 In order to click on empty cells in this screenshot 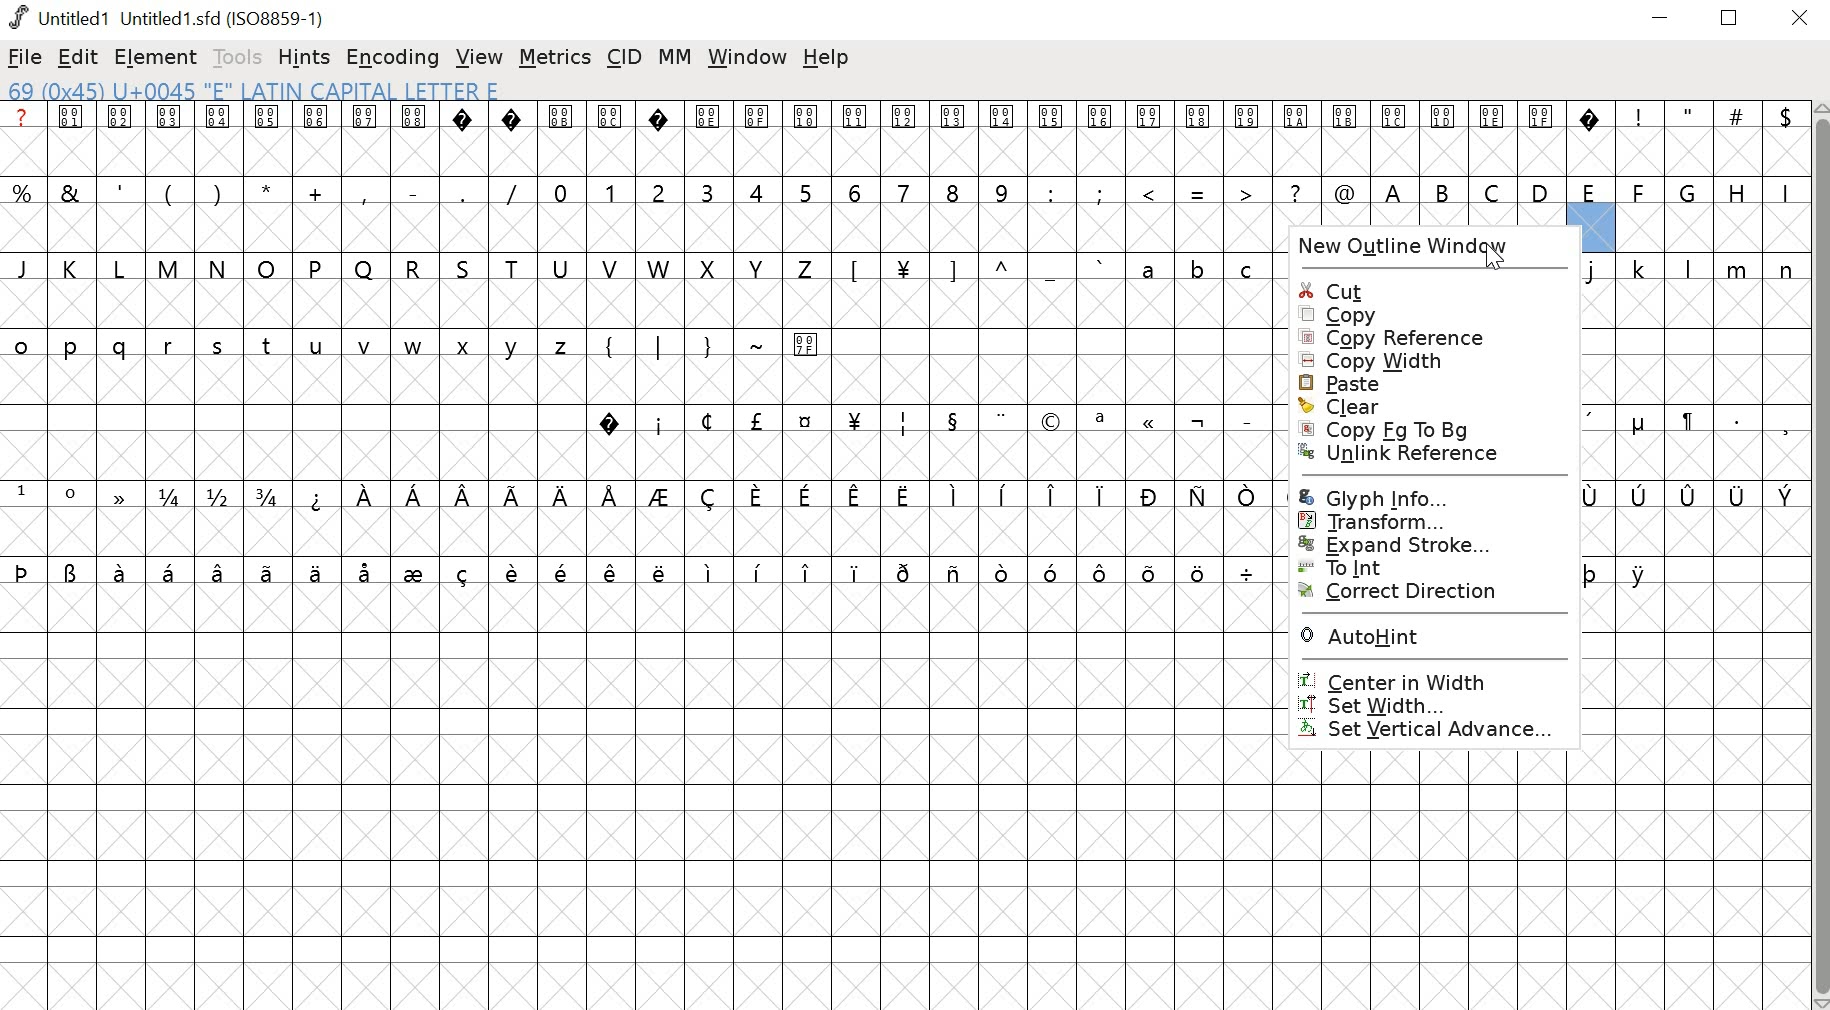, I will do `click(636, 382)`.